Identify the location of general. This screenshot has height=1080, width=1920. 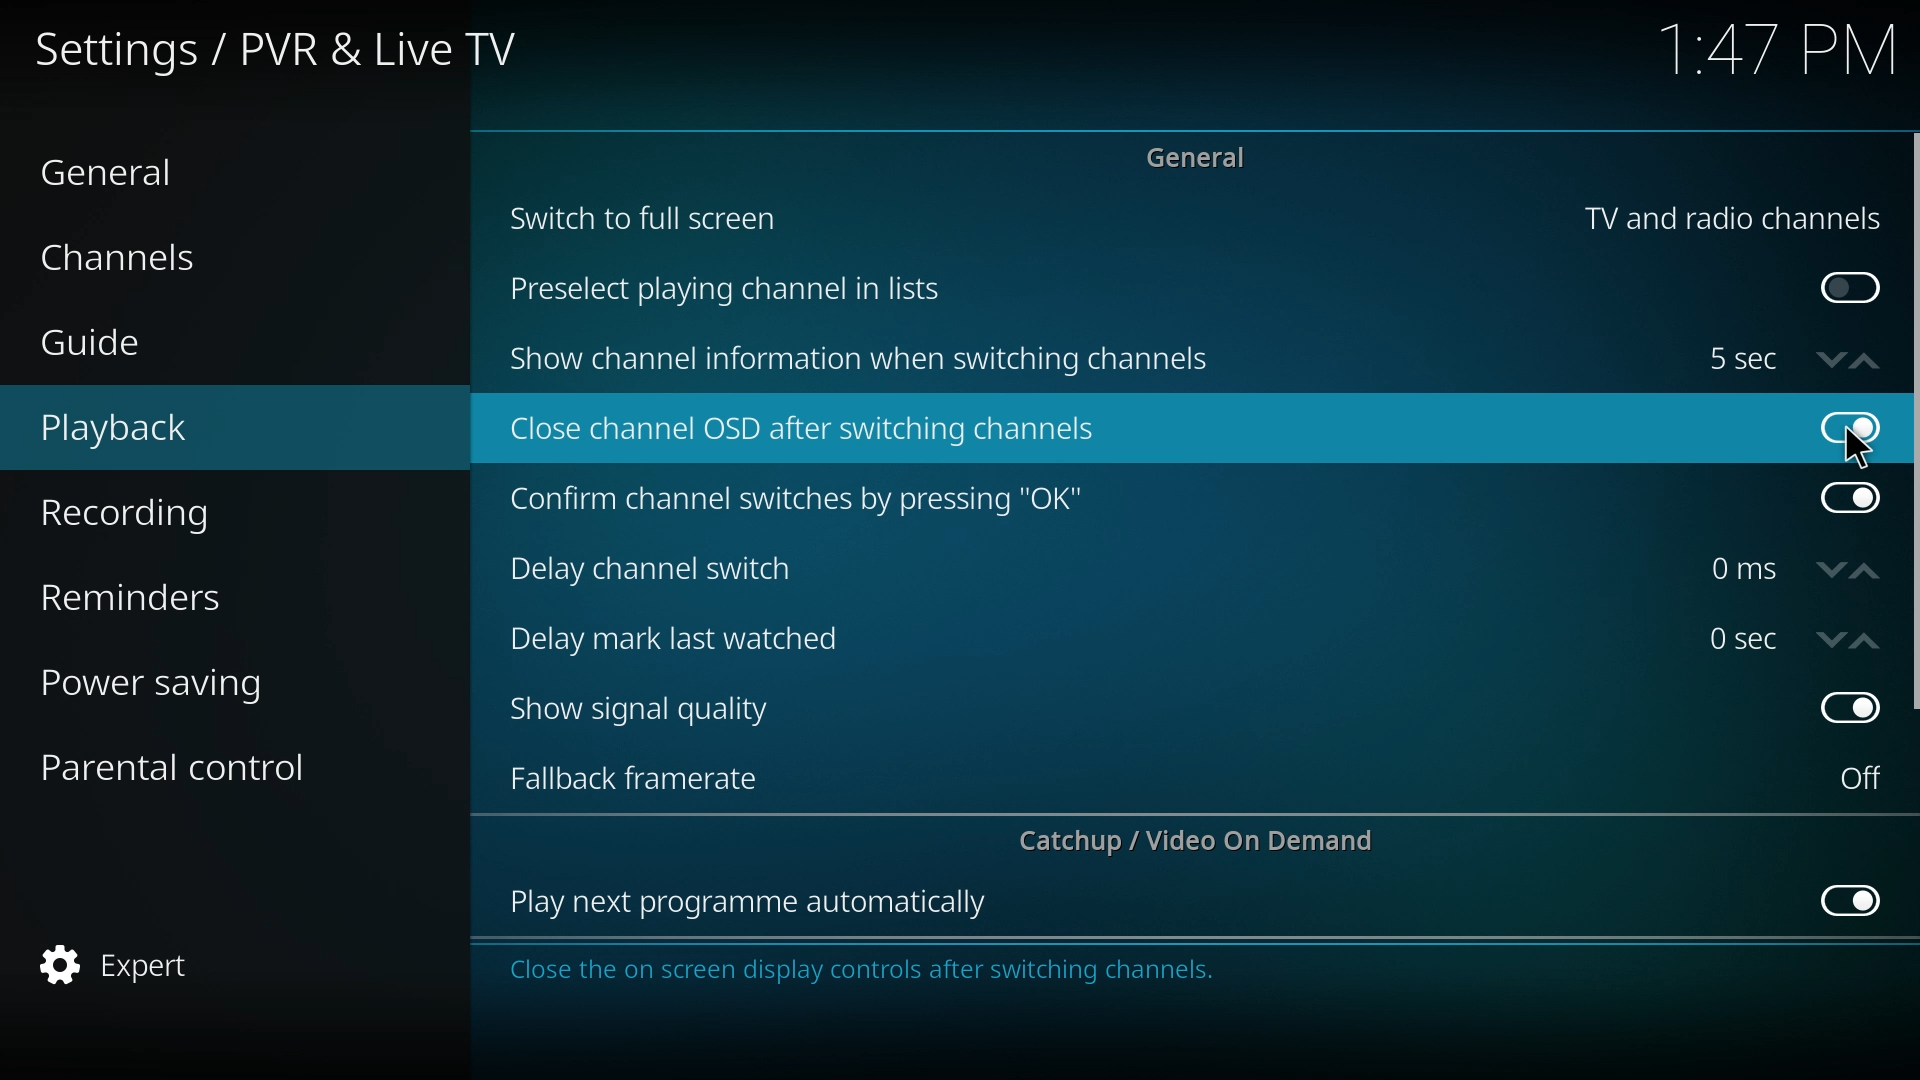
(1204, 156).